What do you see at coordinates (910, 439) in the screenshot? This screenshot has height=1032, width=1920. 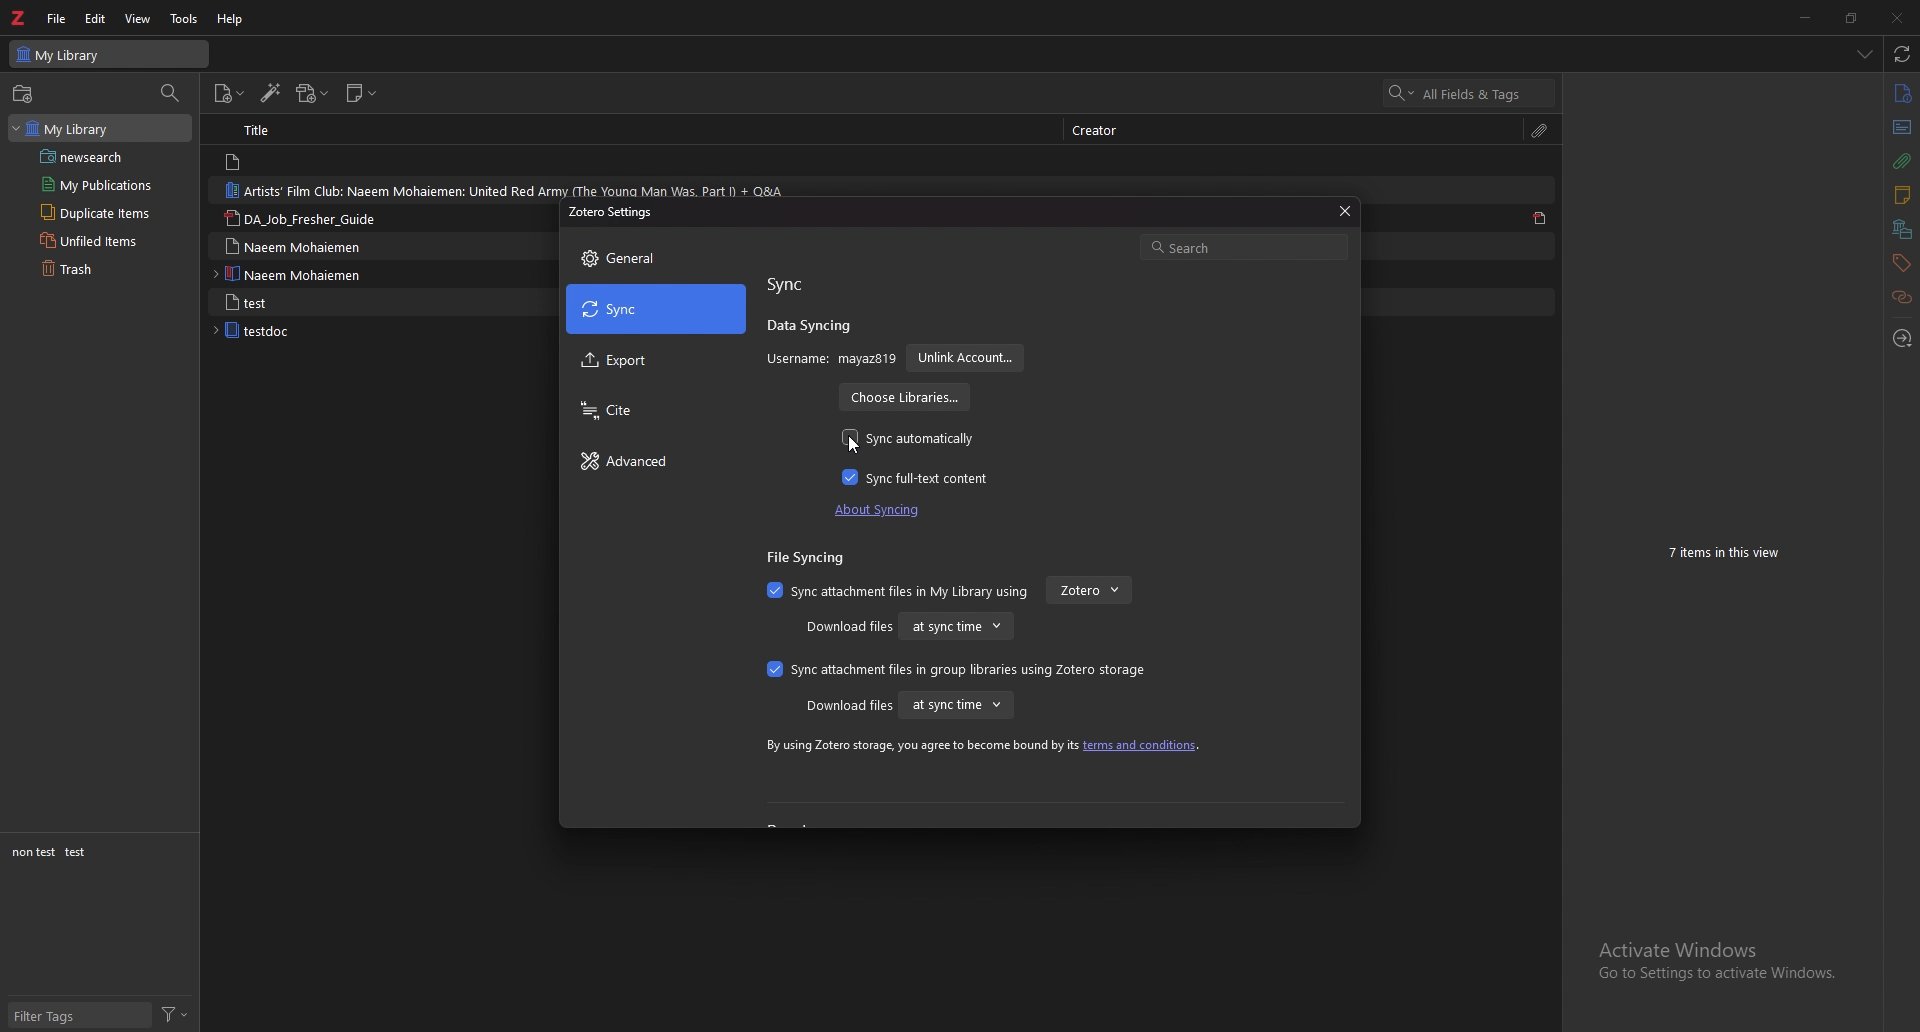 I see `sync automatically` at bounding box center [910, 439].